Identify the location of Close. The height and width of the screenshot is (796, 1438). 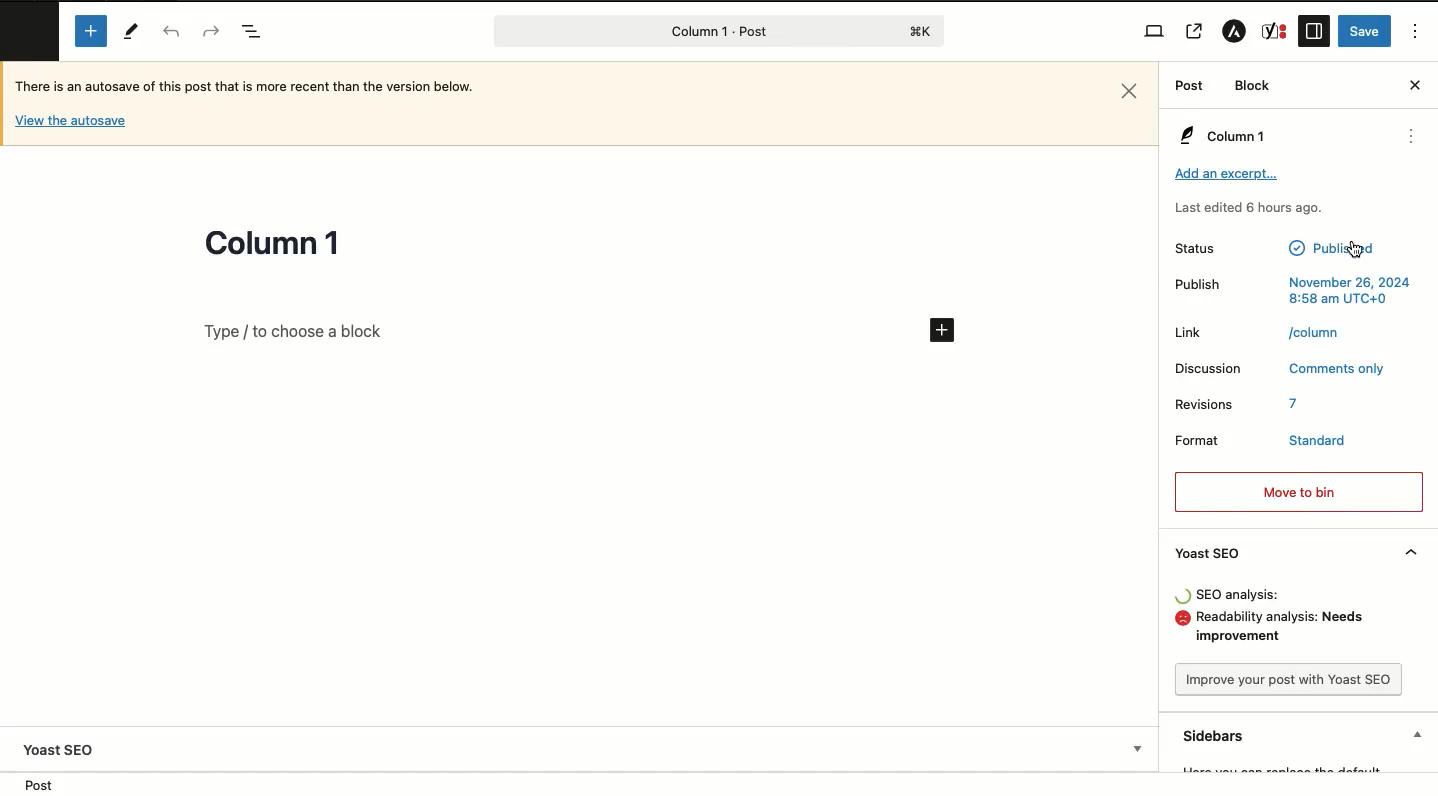
(1415, 84).